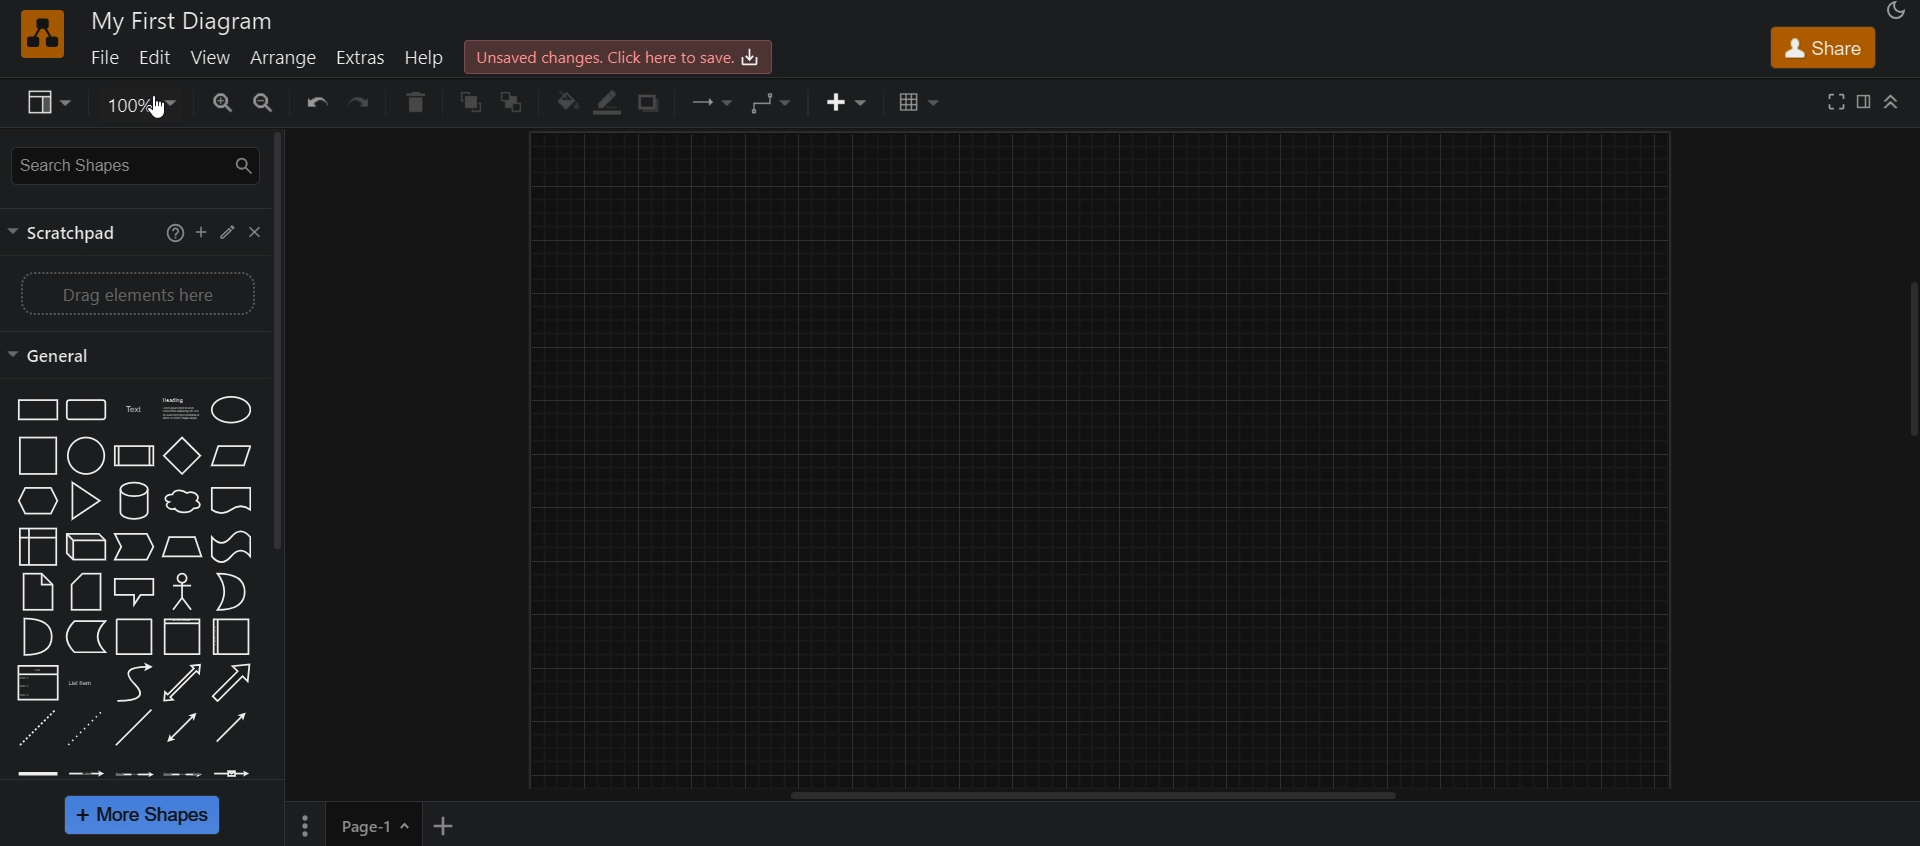 The height and width of the screenshot is (846, 1920). I want to click on horizontal scroll bar, so click(1101, 797).